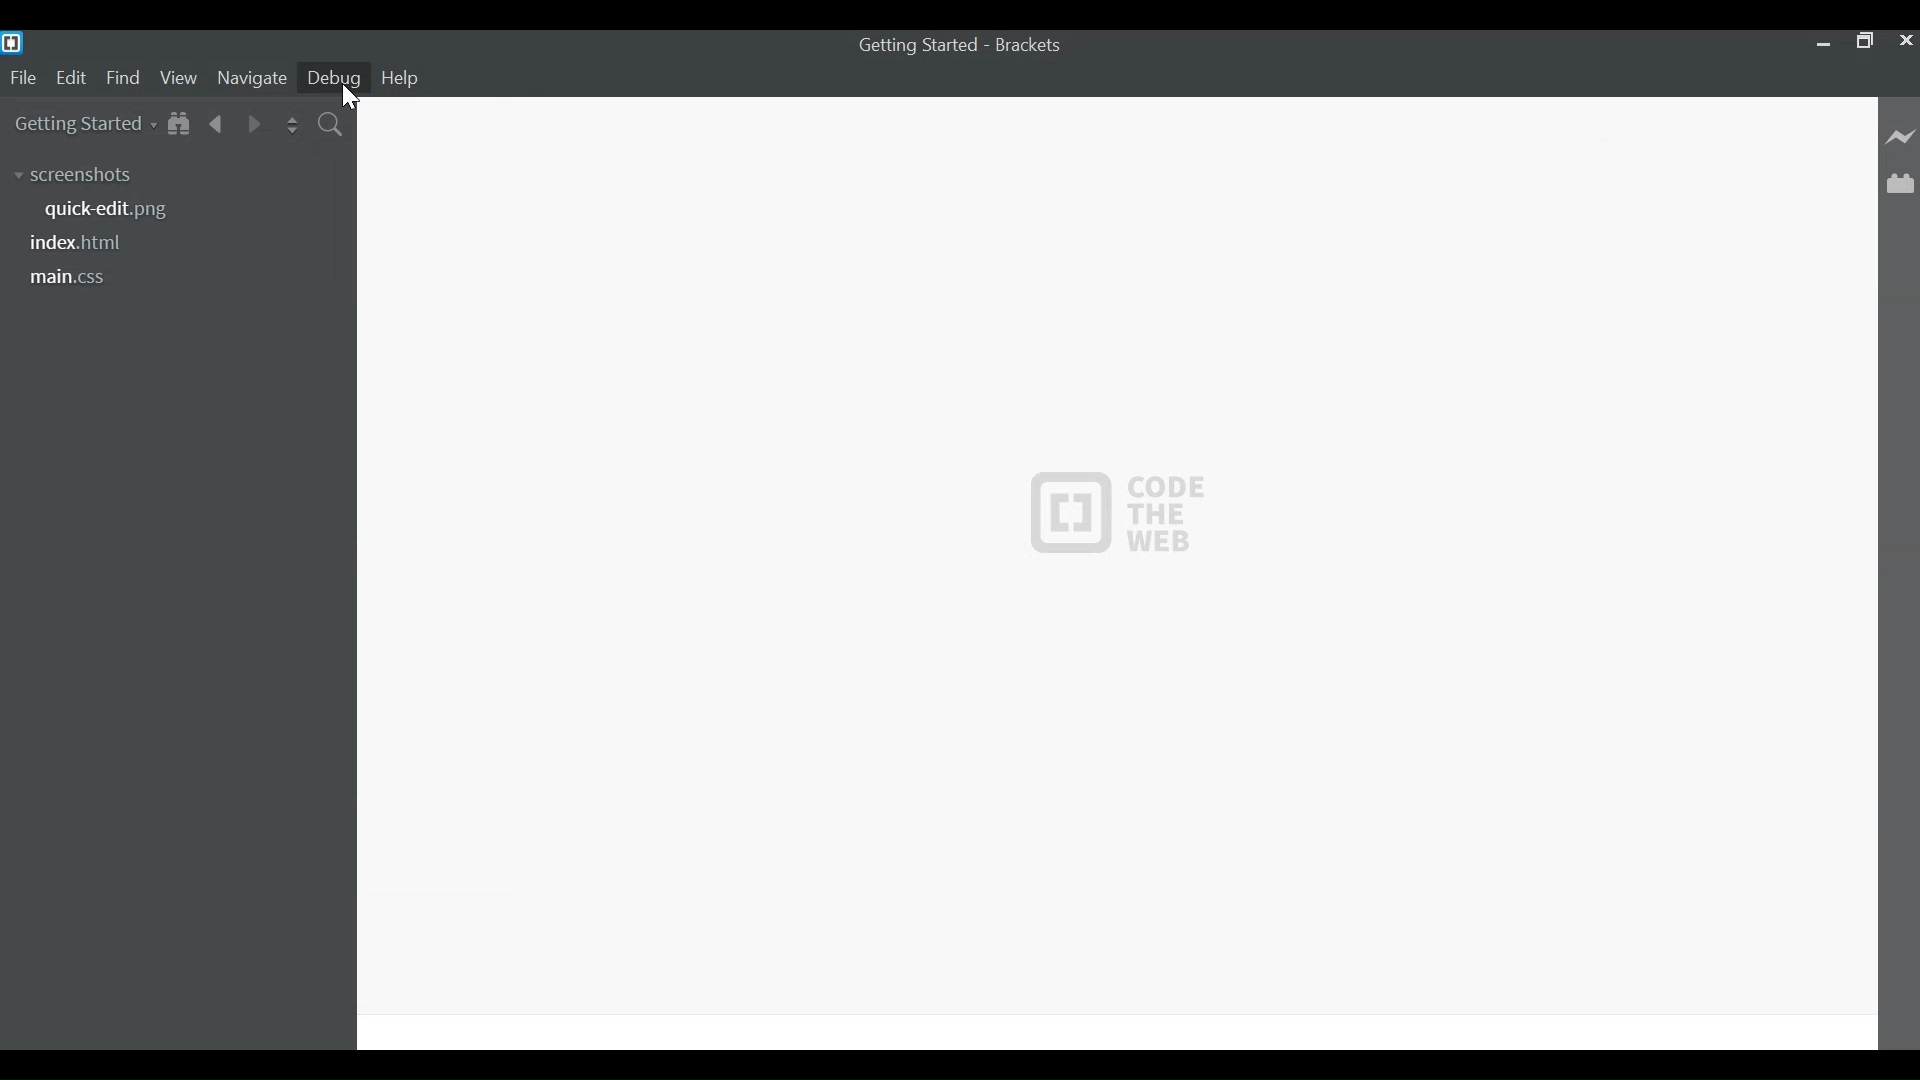  I want to click on index.html, so click(79, 243).